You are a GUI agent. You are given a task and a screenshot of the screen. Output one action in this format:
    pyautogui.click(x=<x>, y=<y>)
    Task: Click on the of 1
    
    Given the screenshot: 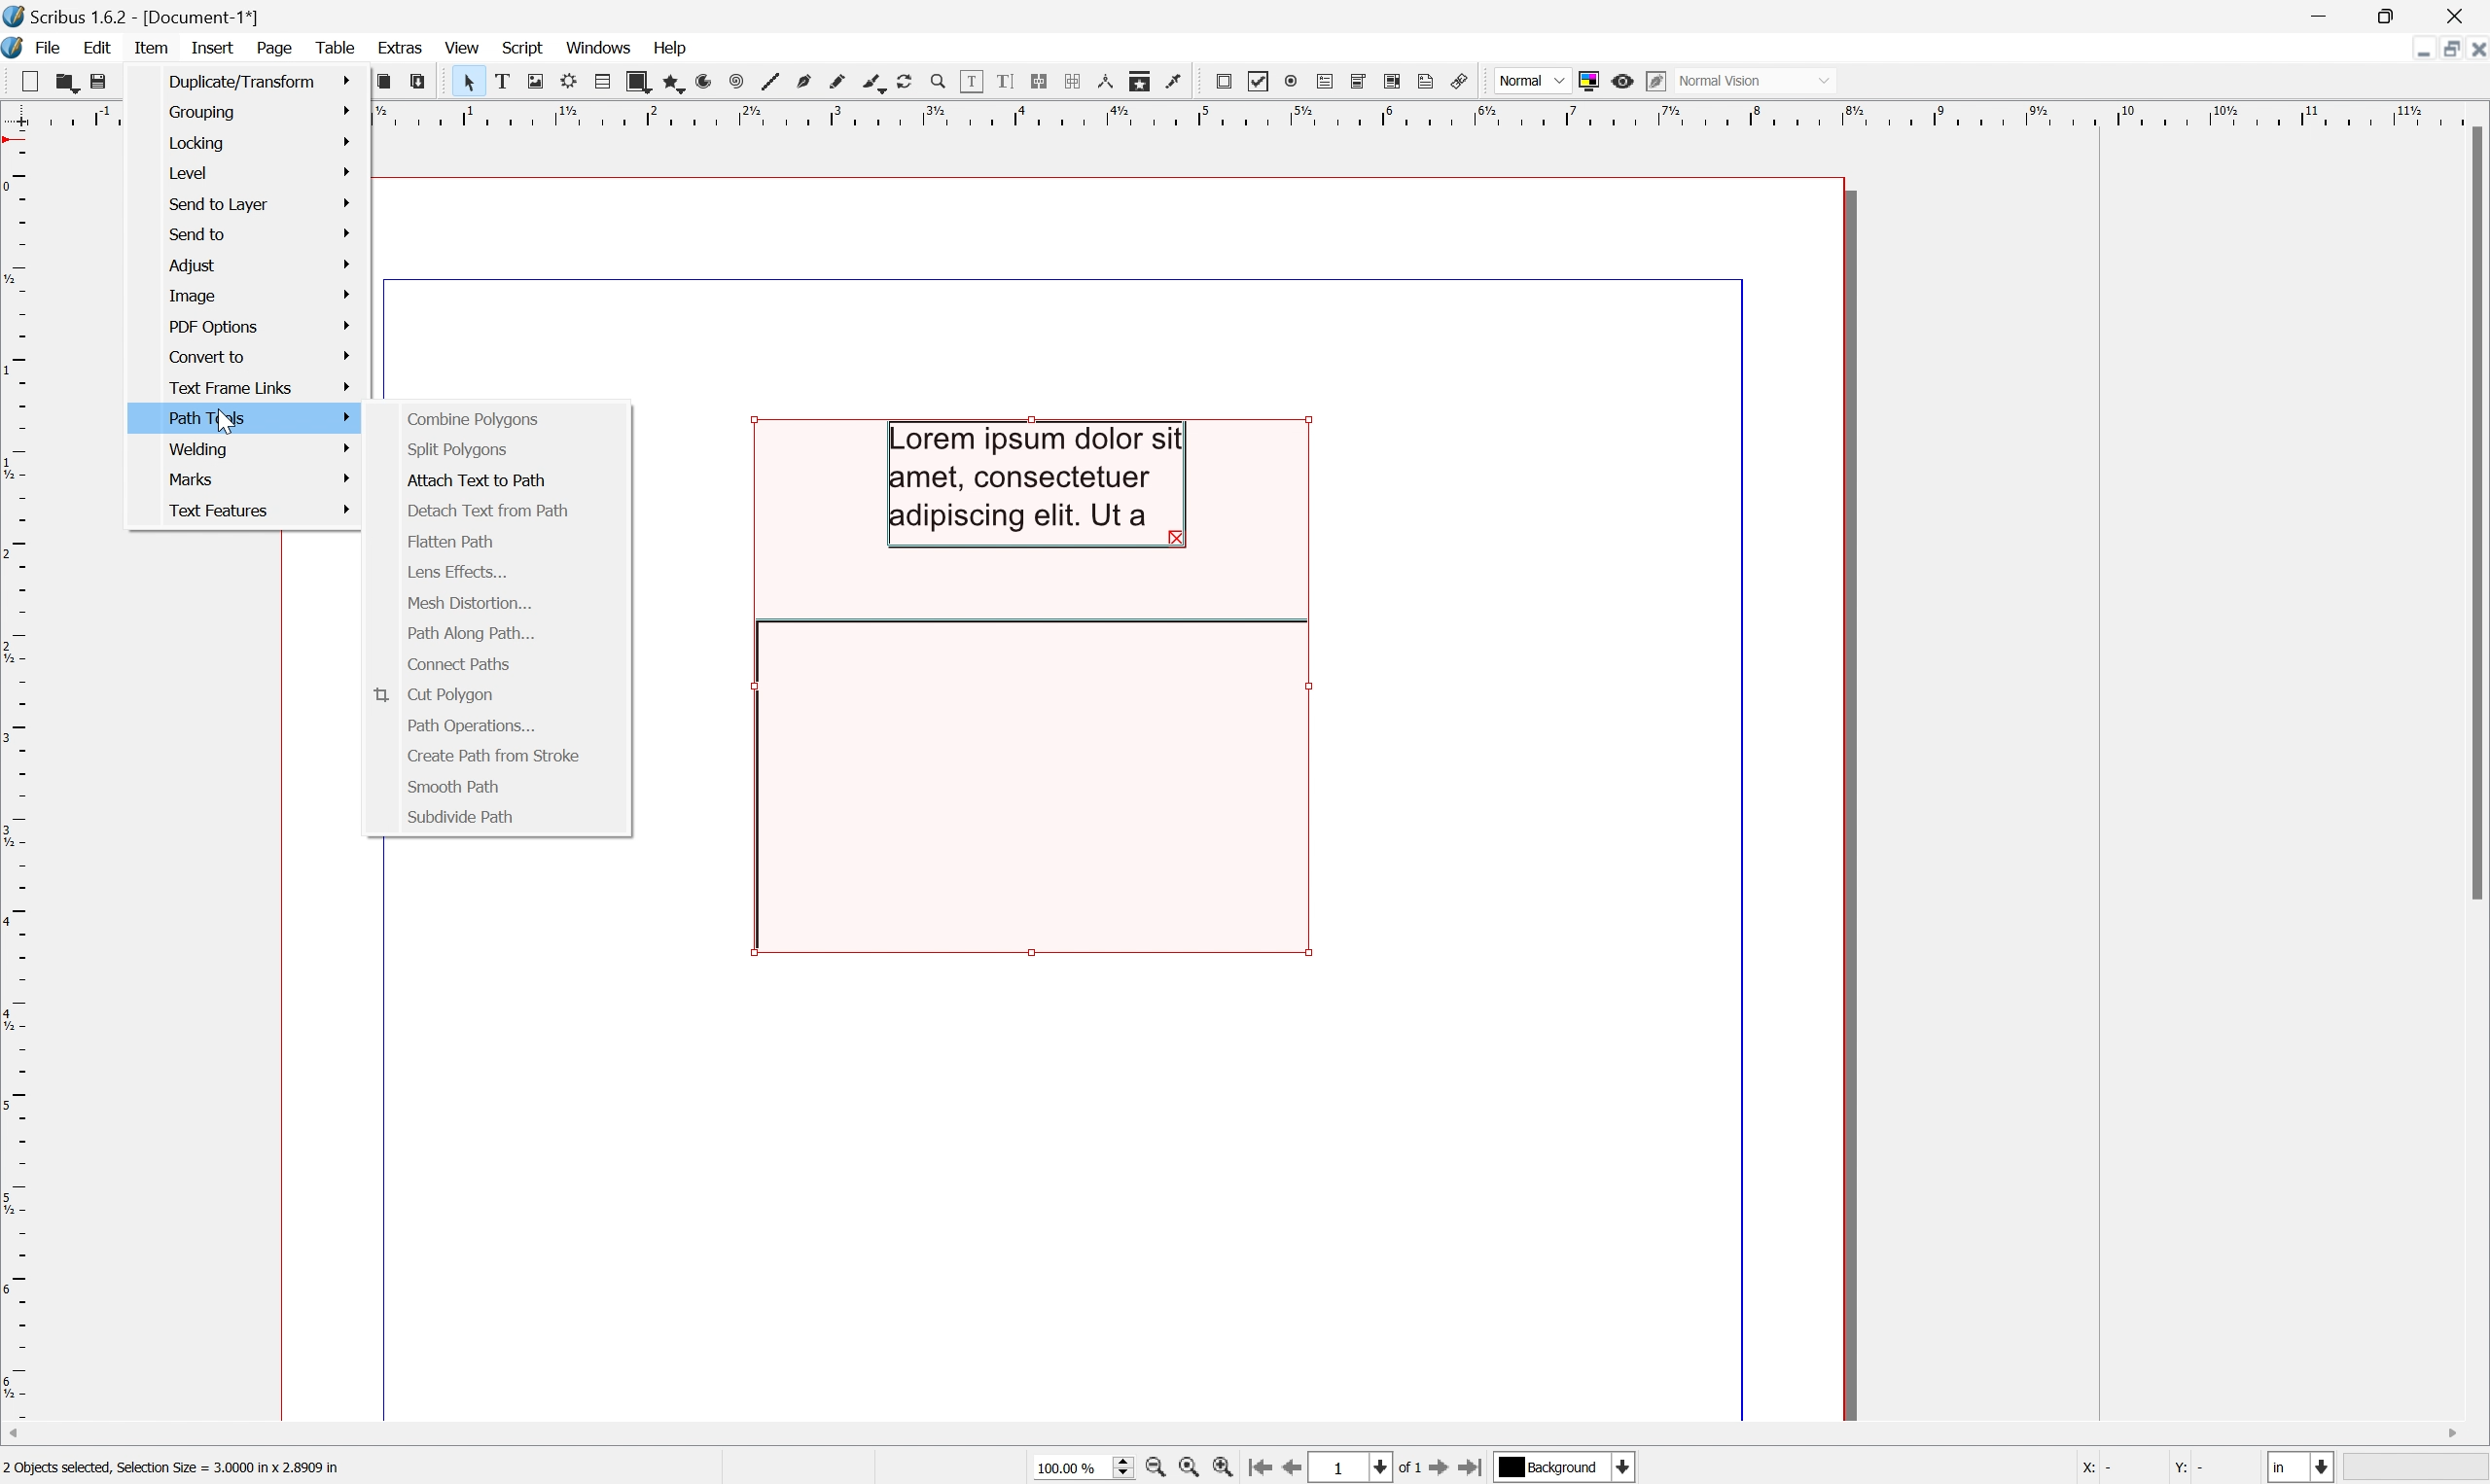 What is the action you would take?
    pyautogui.click(x=1405, y=1469)
    